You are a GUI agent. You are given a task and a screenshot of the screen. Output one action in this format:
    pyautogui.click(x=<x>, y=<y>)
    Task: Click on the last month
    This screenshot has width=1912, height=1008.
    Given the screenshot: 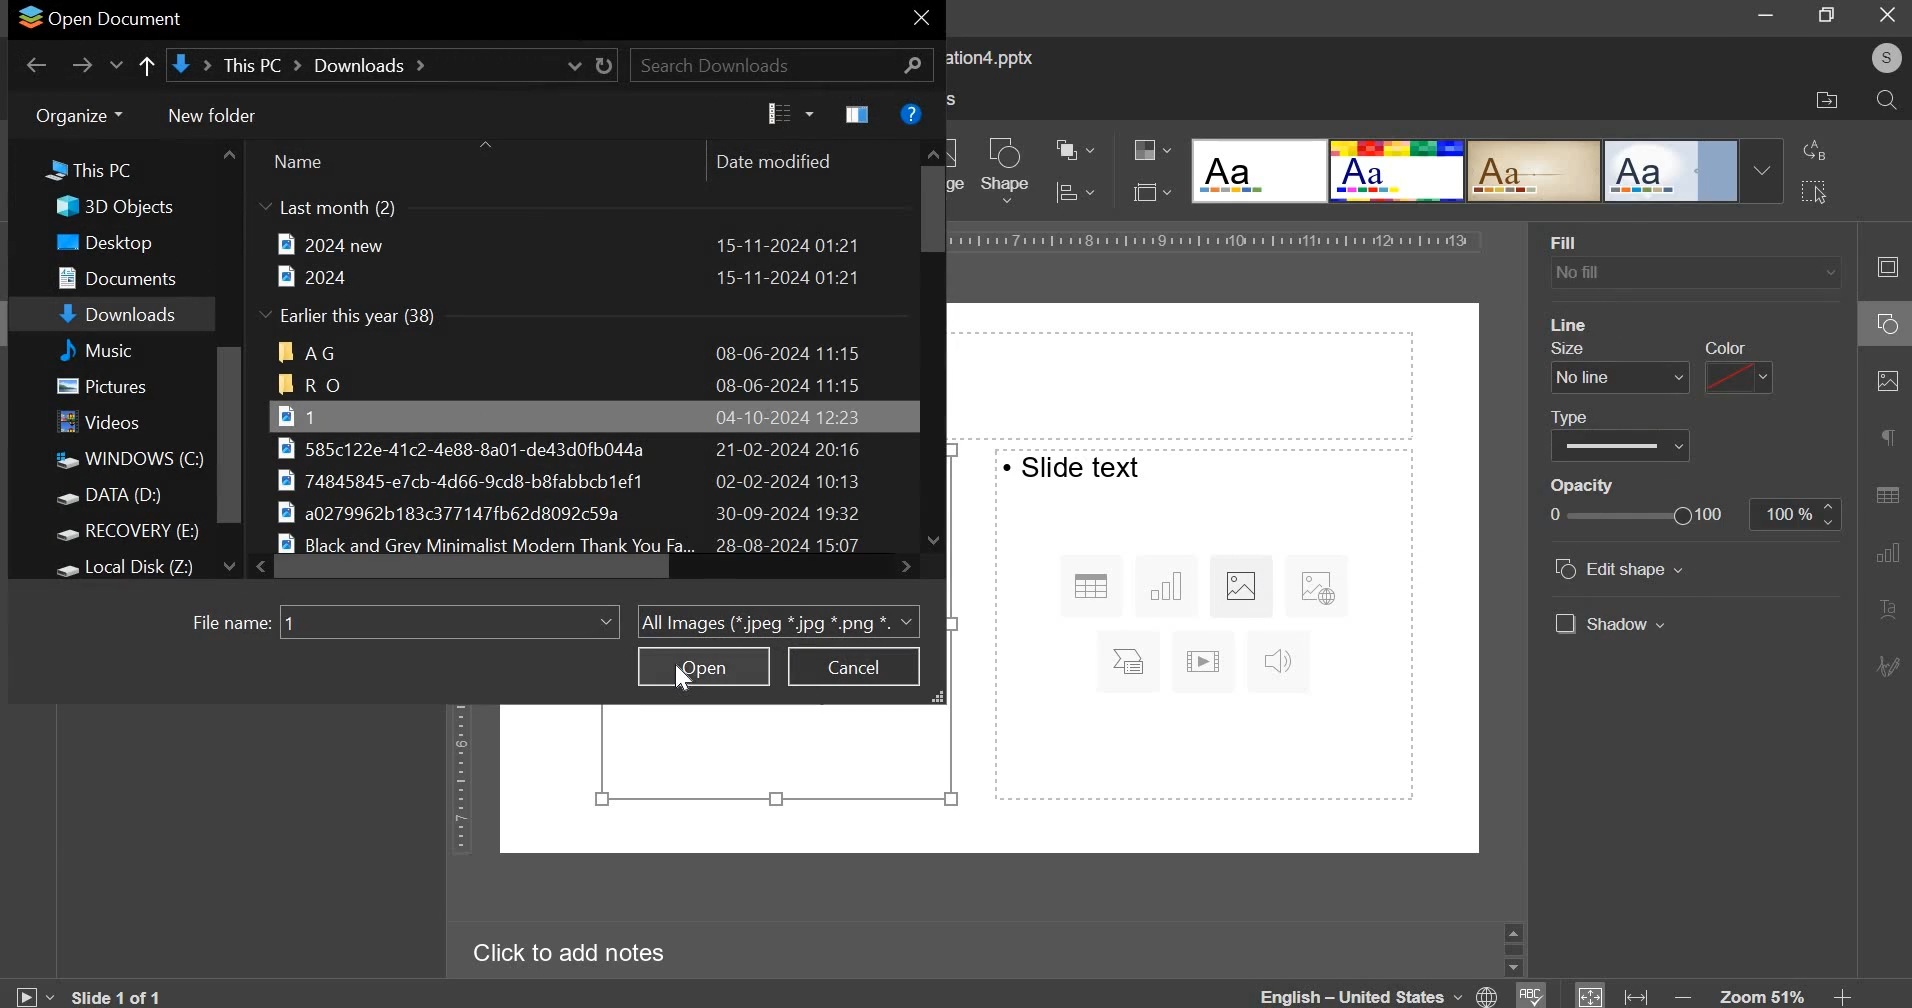 What is the action you would take?
    pyautogui.click(x=328, y=209)
    